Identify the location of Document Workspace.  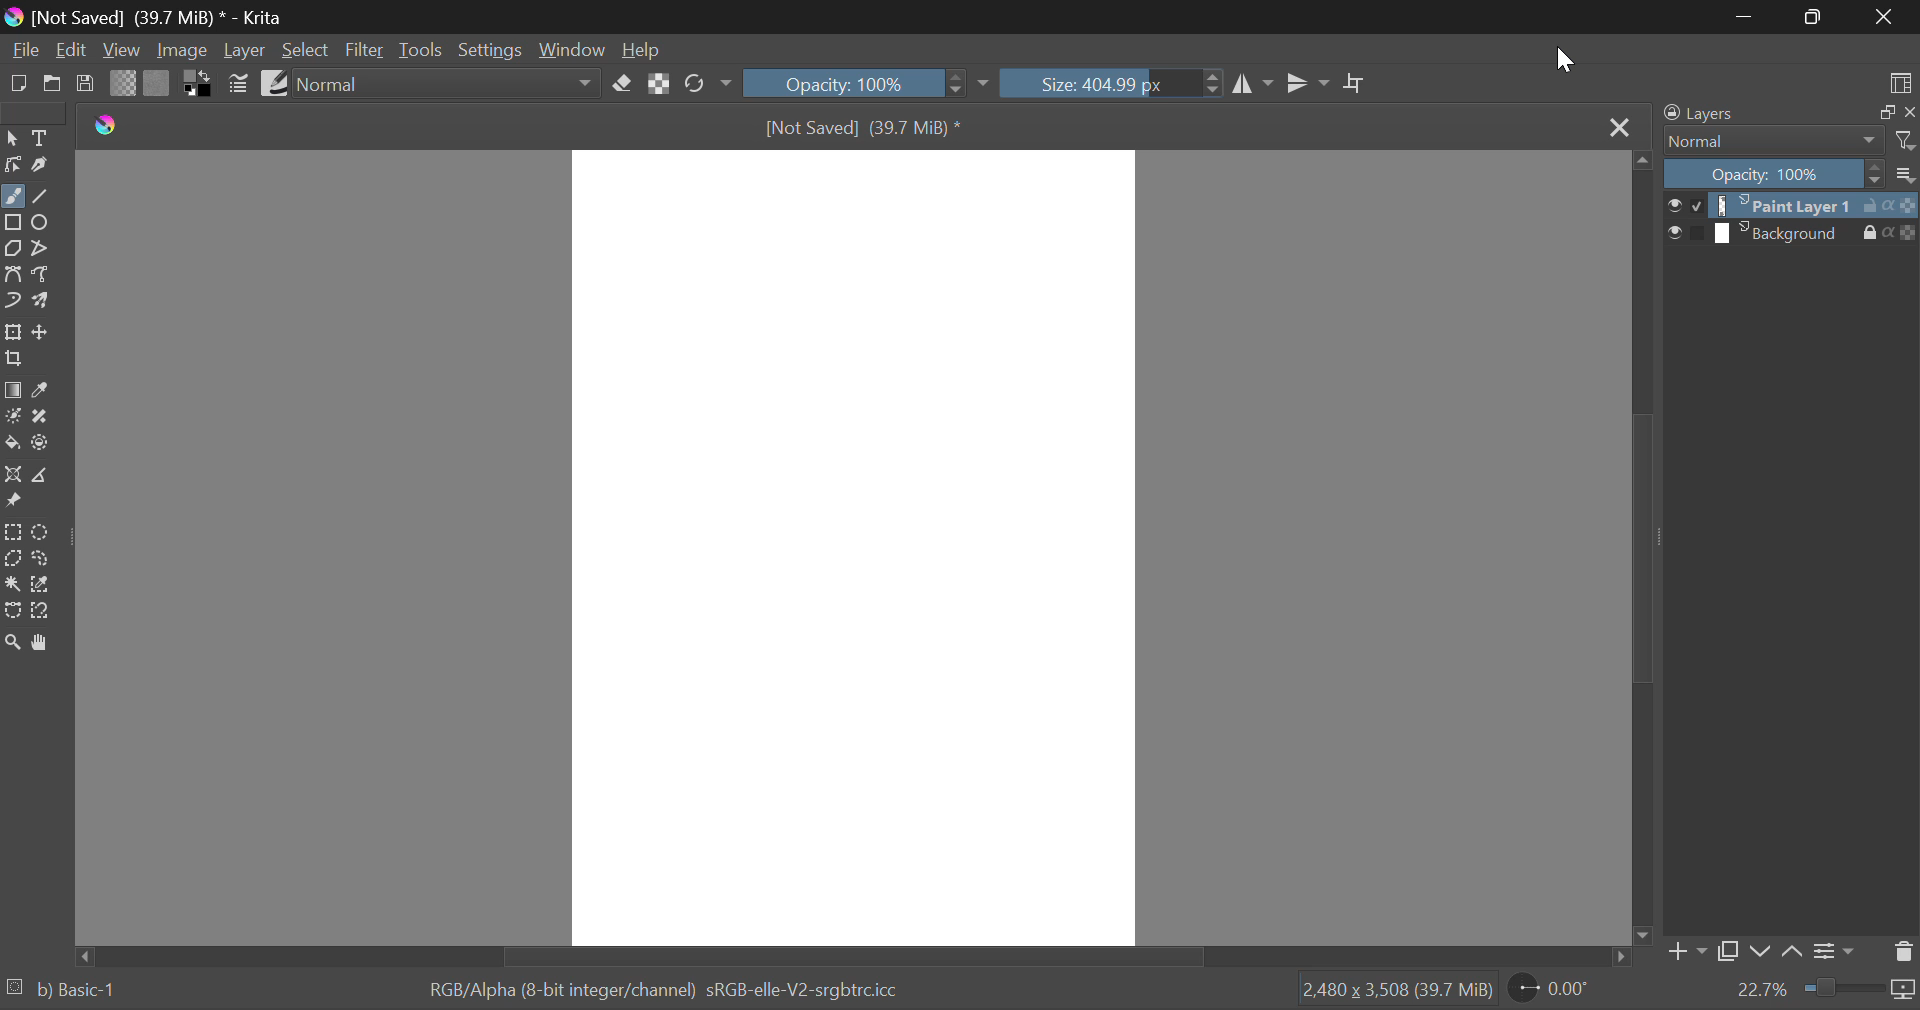
(853, 545).